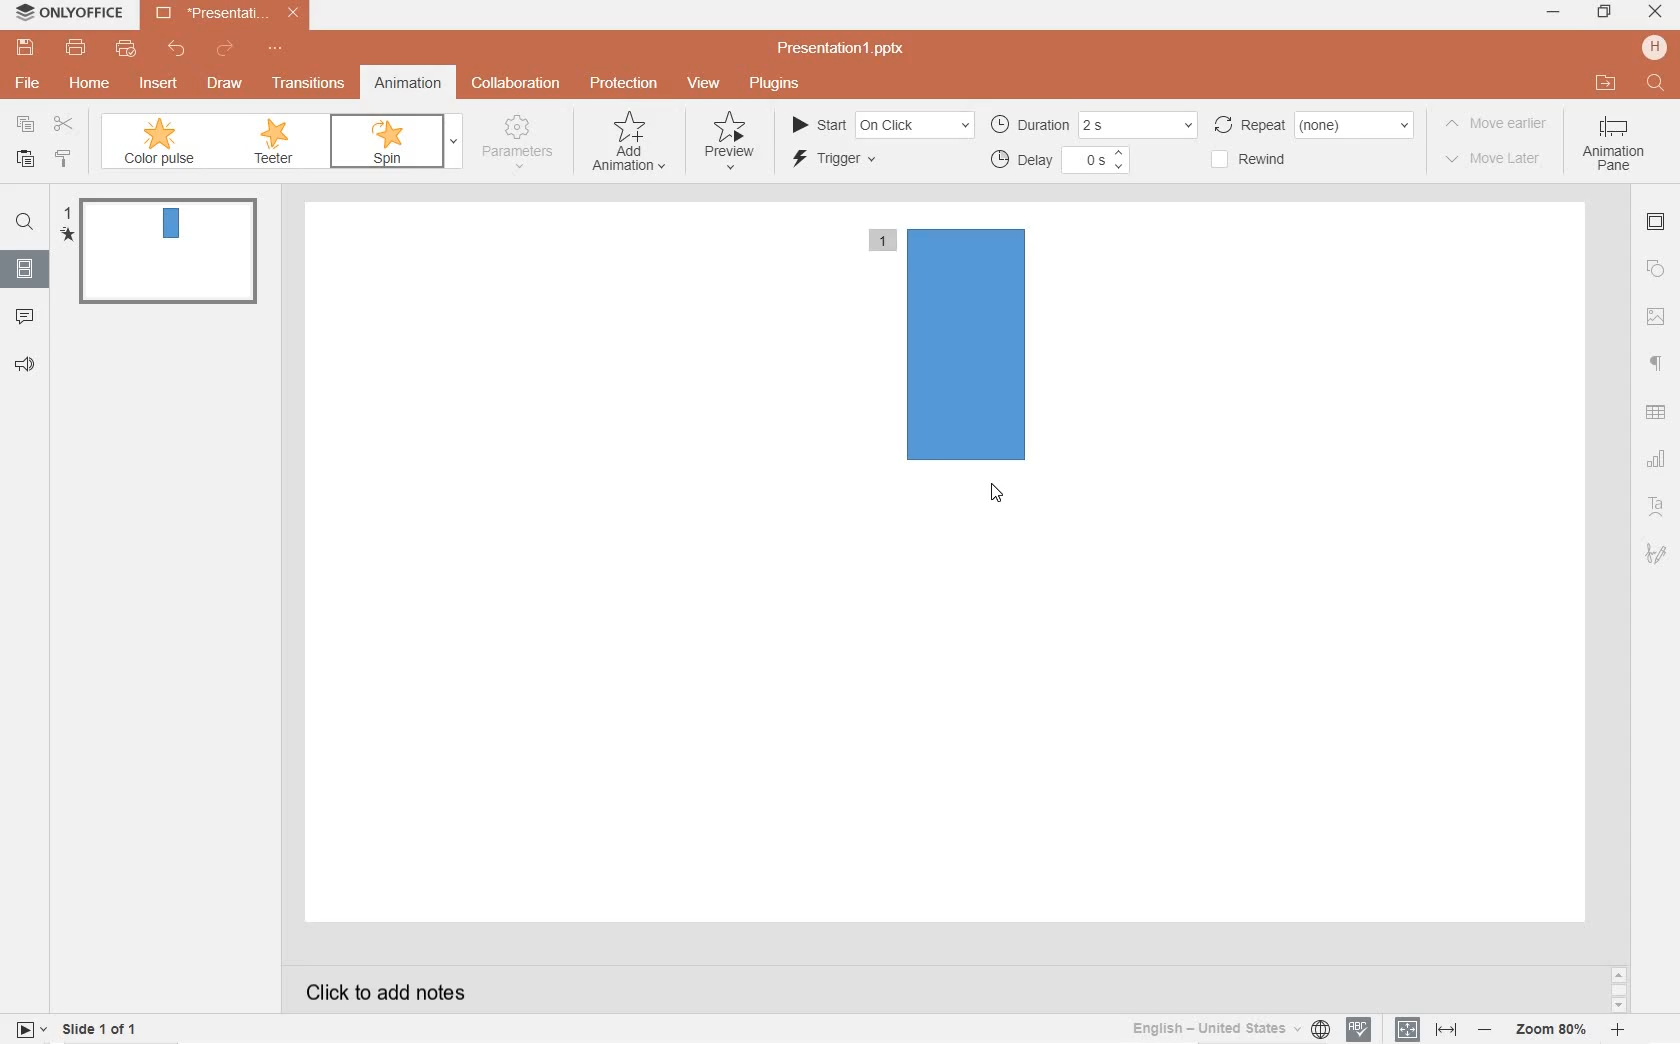 The height and width of the screenshot is (1044, 1680). What do you see at coordinates (378, 990) in the screenshot?
I see `click to add notes` at bounding box center [378, 990].